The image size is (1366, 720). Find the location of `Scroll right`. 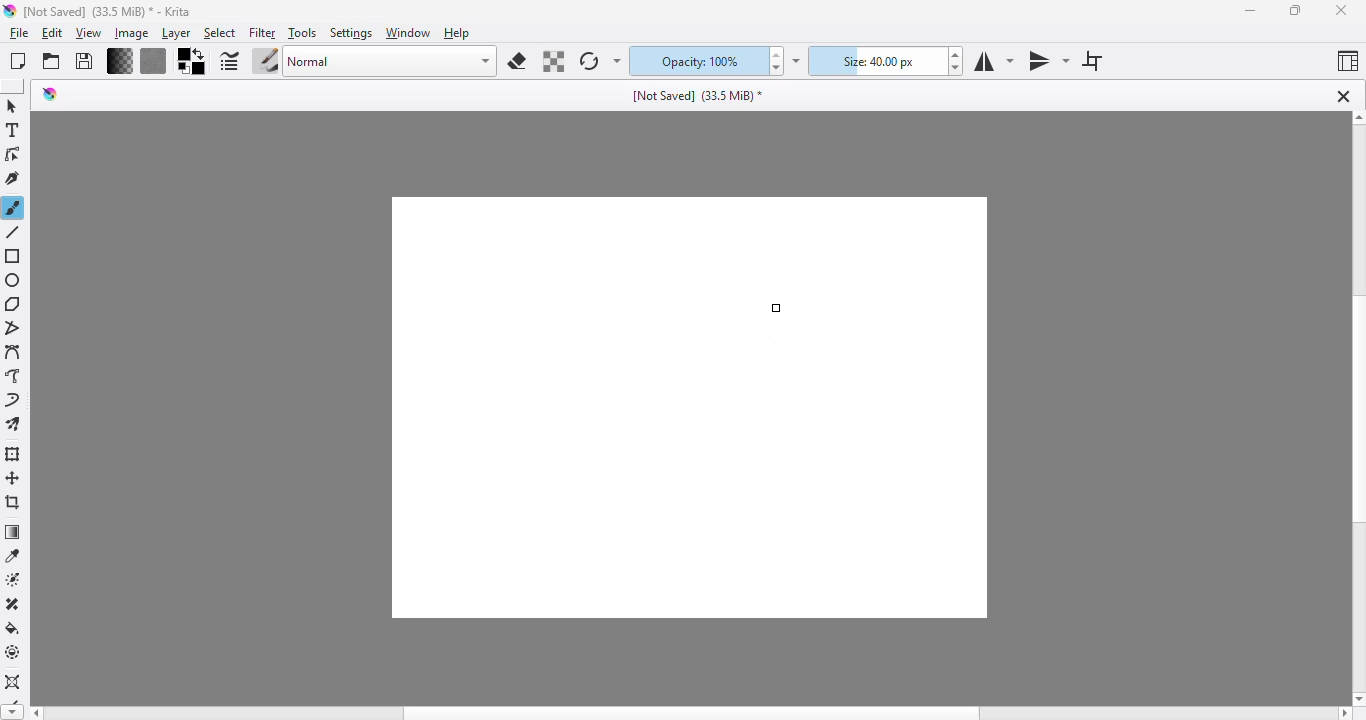

Scroll right is located at coordinates (1346, 713).